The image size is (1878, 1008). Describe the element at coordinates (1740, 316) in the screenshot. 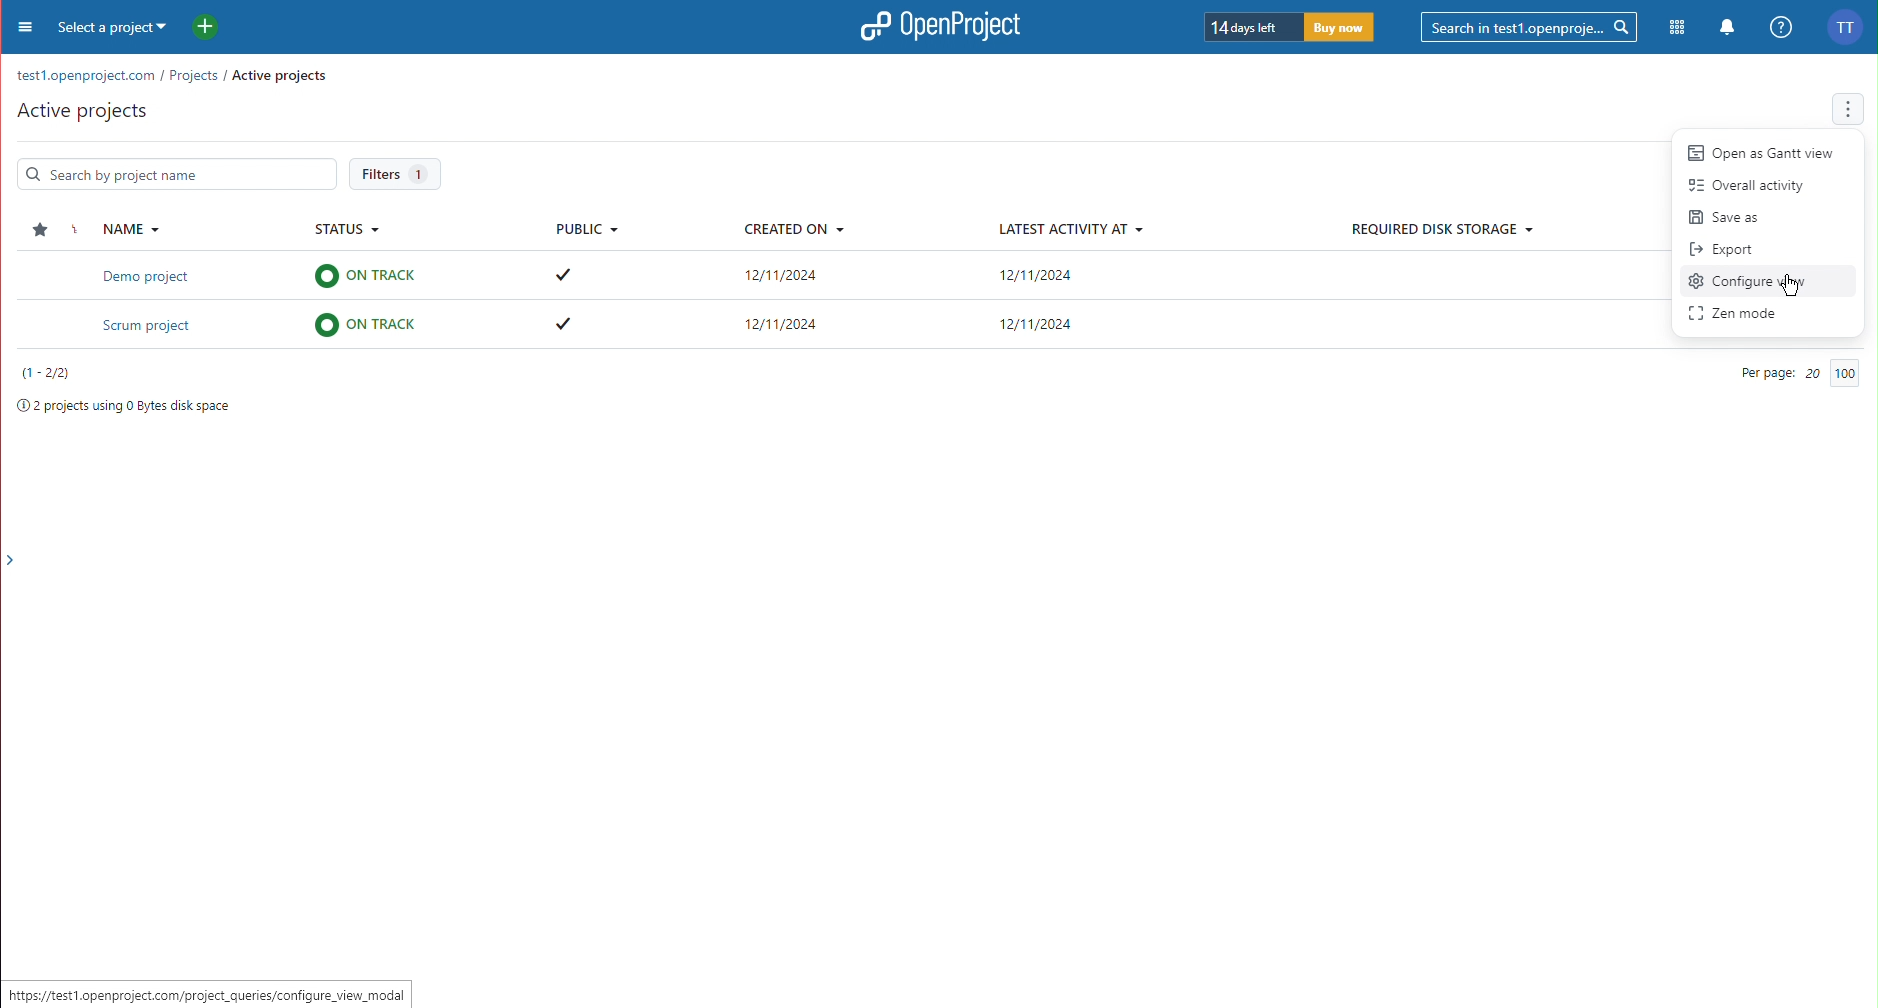

I see `Zen Mode` at that location.